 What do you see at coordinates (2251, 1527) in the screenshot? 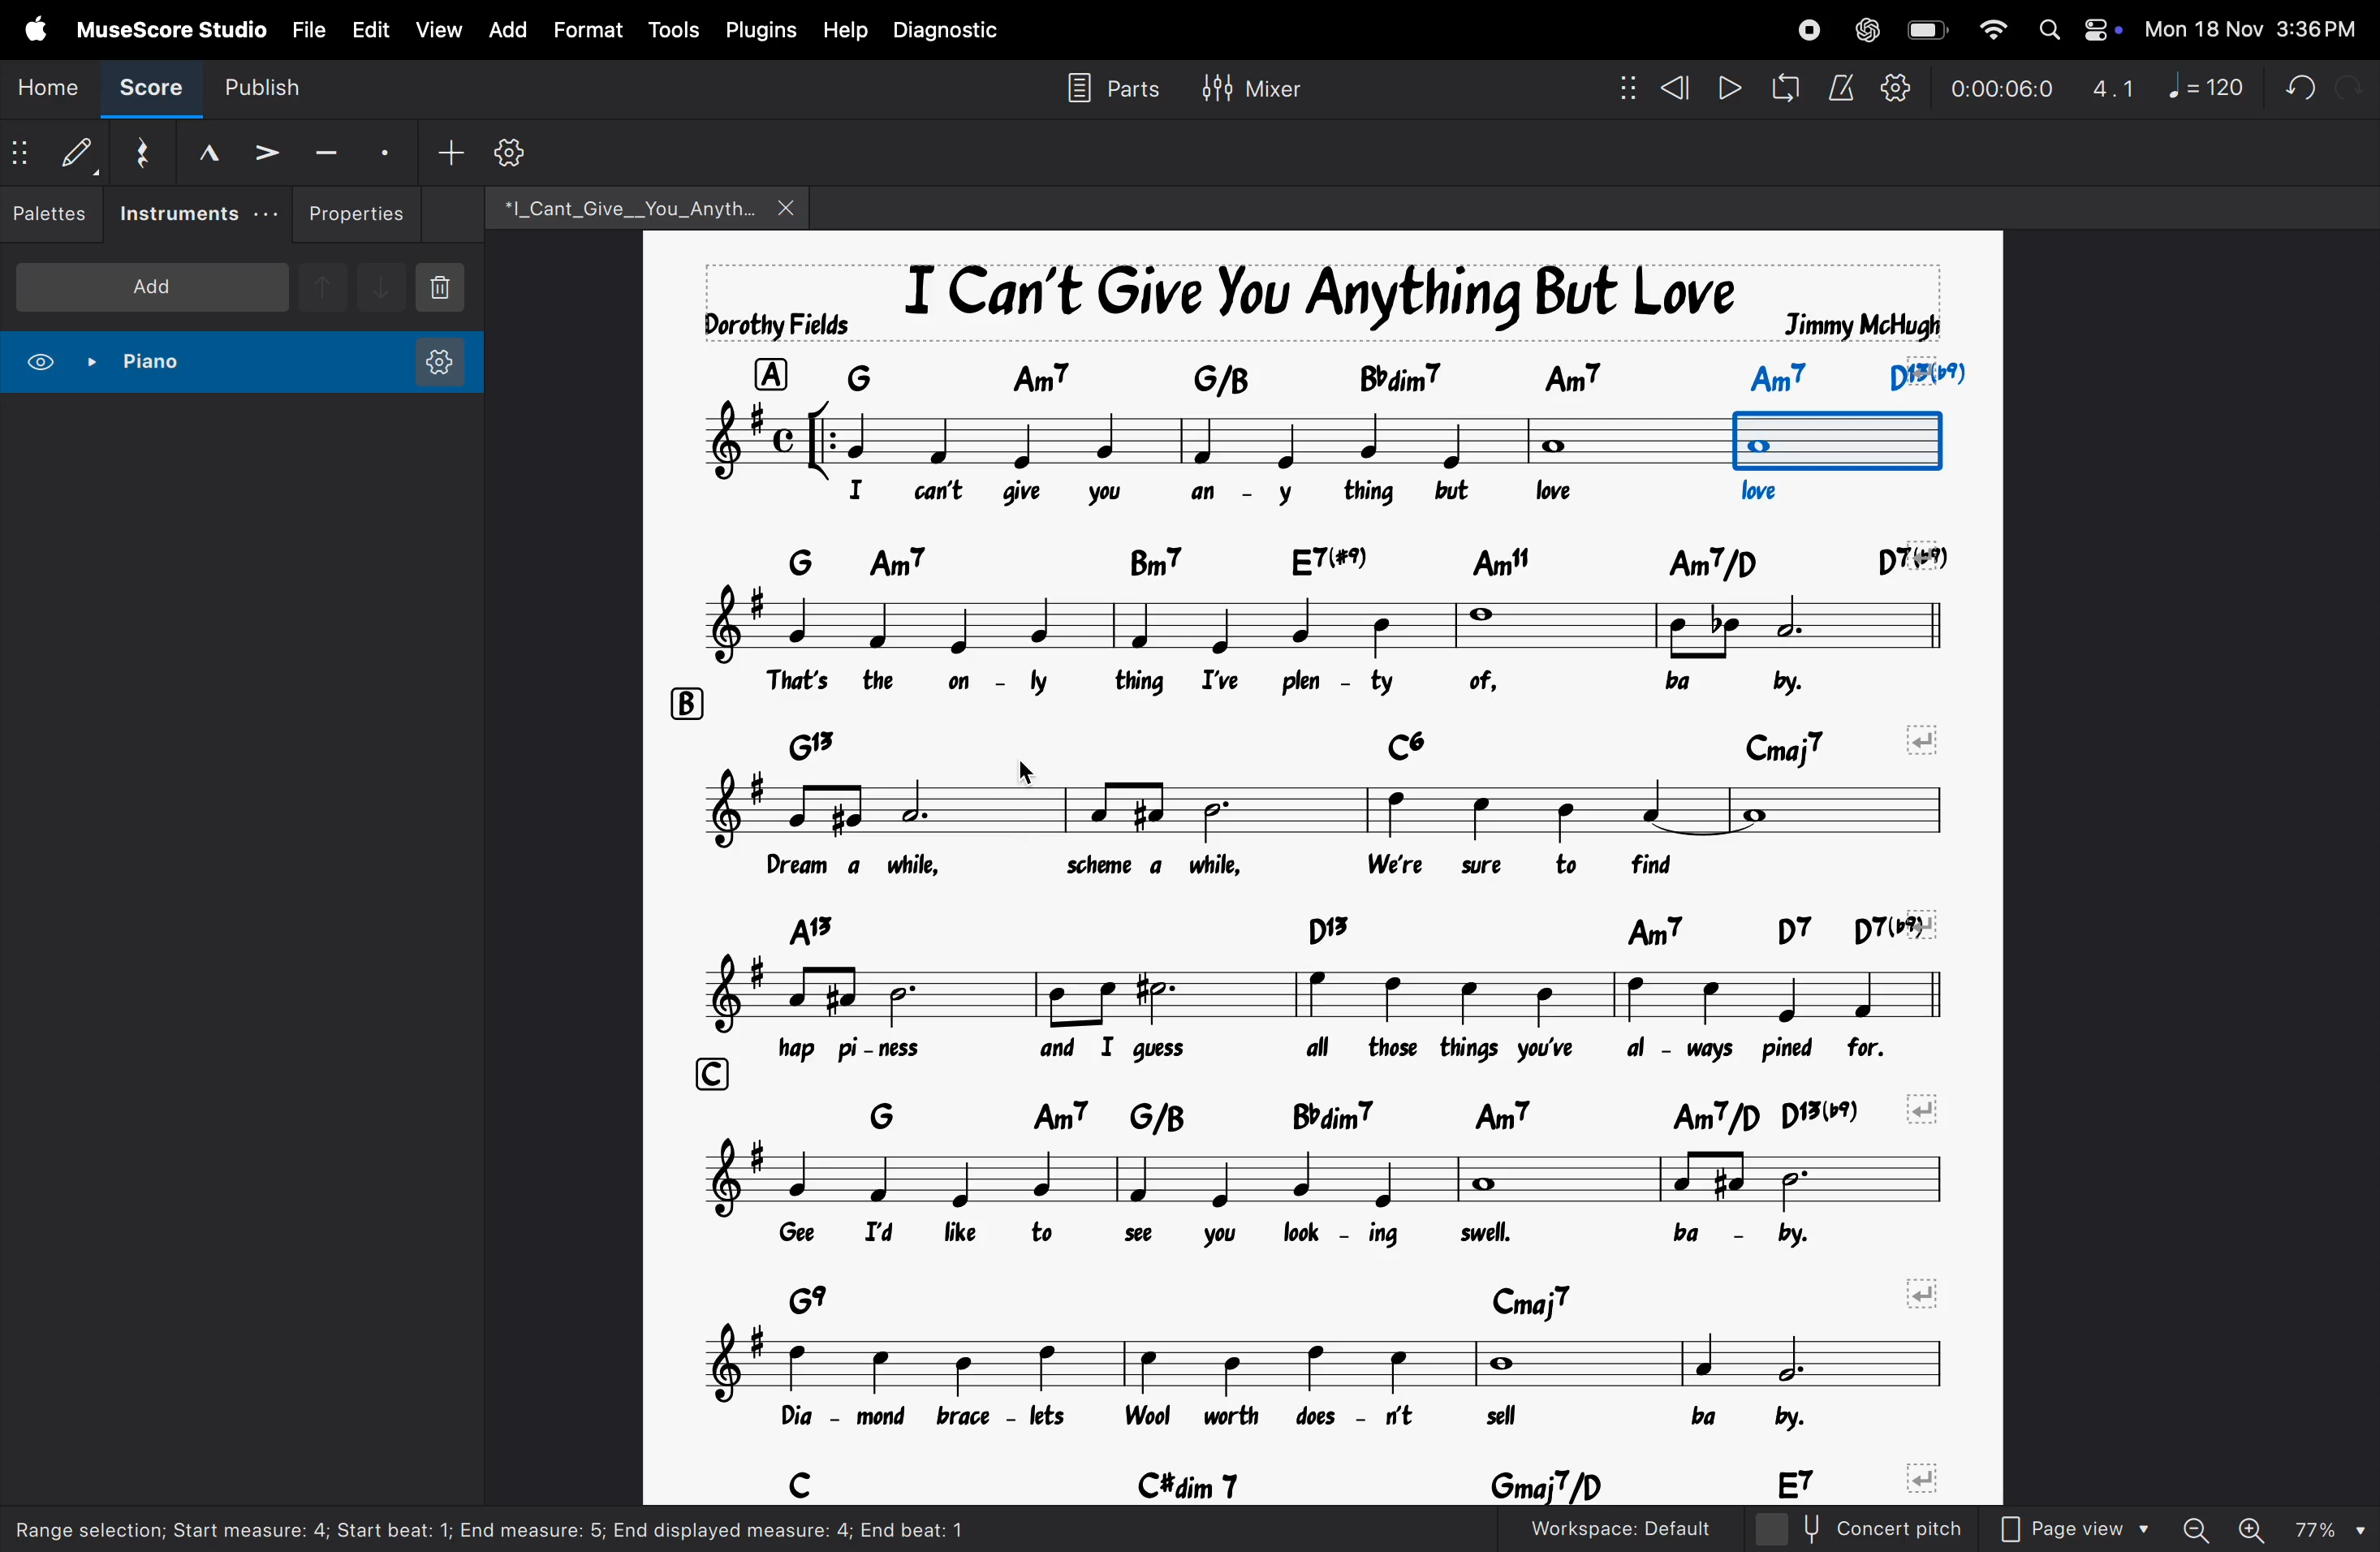
I see `zoom in` at bounding box center [2251, 1527].